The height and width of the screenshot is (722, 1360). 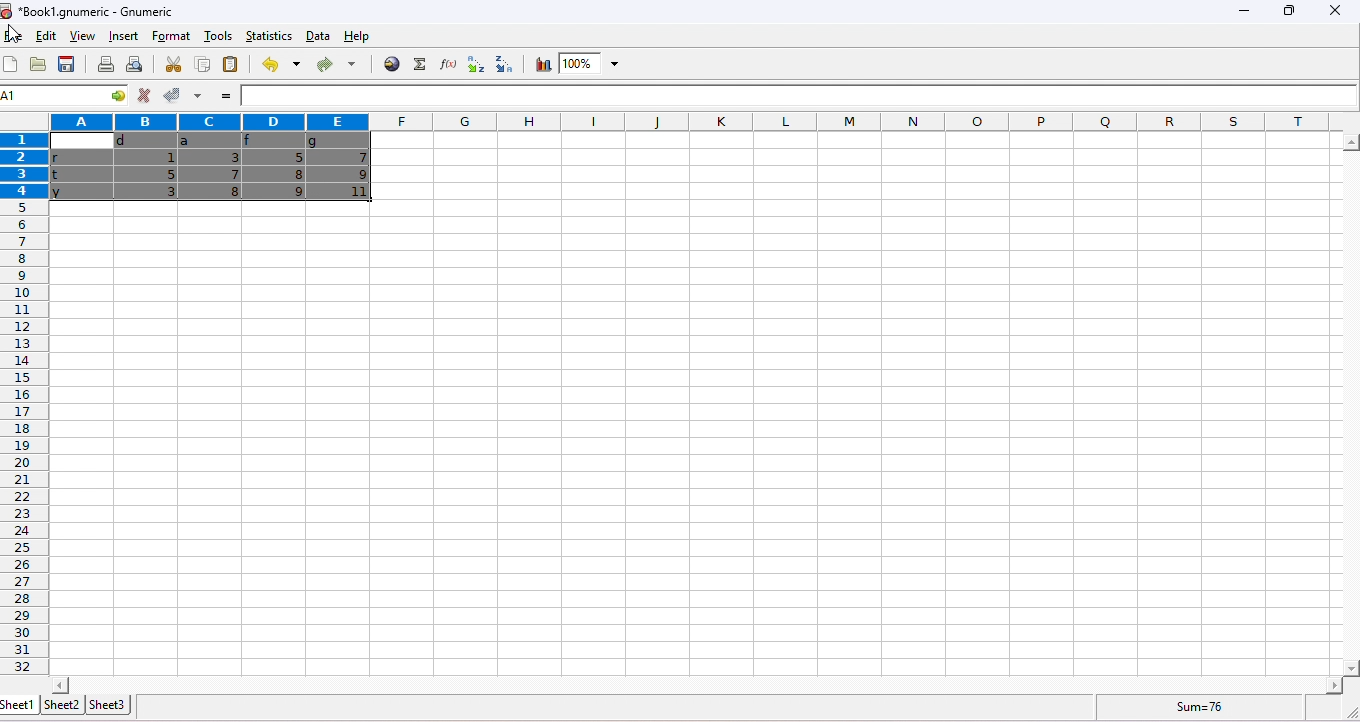 What do you see at coordinates (15, 32) in the screenshot?
I see `cursor movement` at bounding box center [15, 32].